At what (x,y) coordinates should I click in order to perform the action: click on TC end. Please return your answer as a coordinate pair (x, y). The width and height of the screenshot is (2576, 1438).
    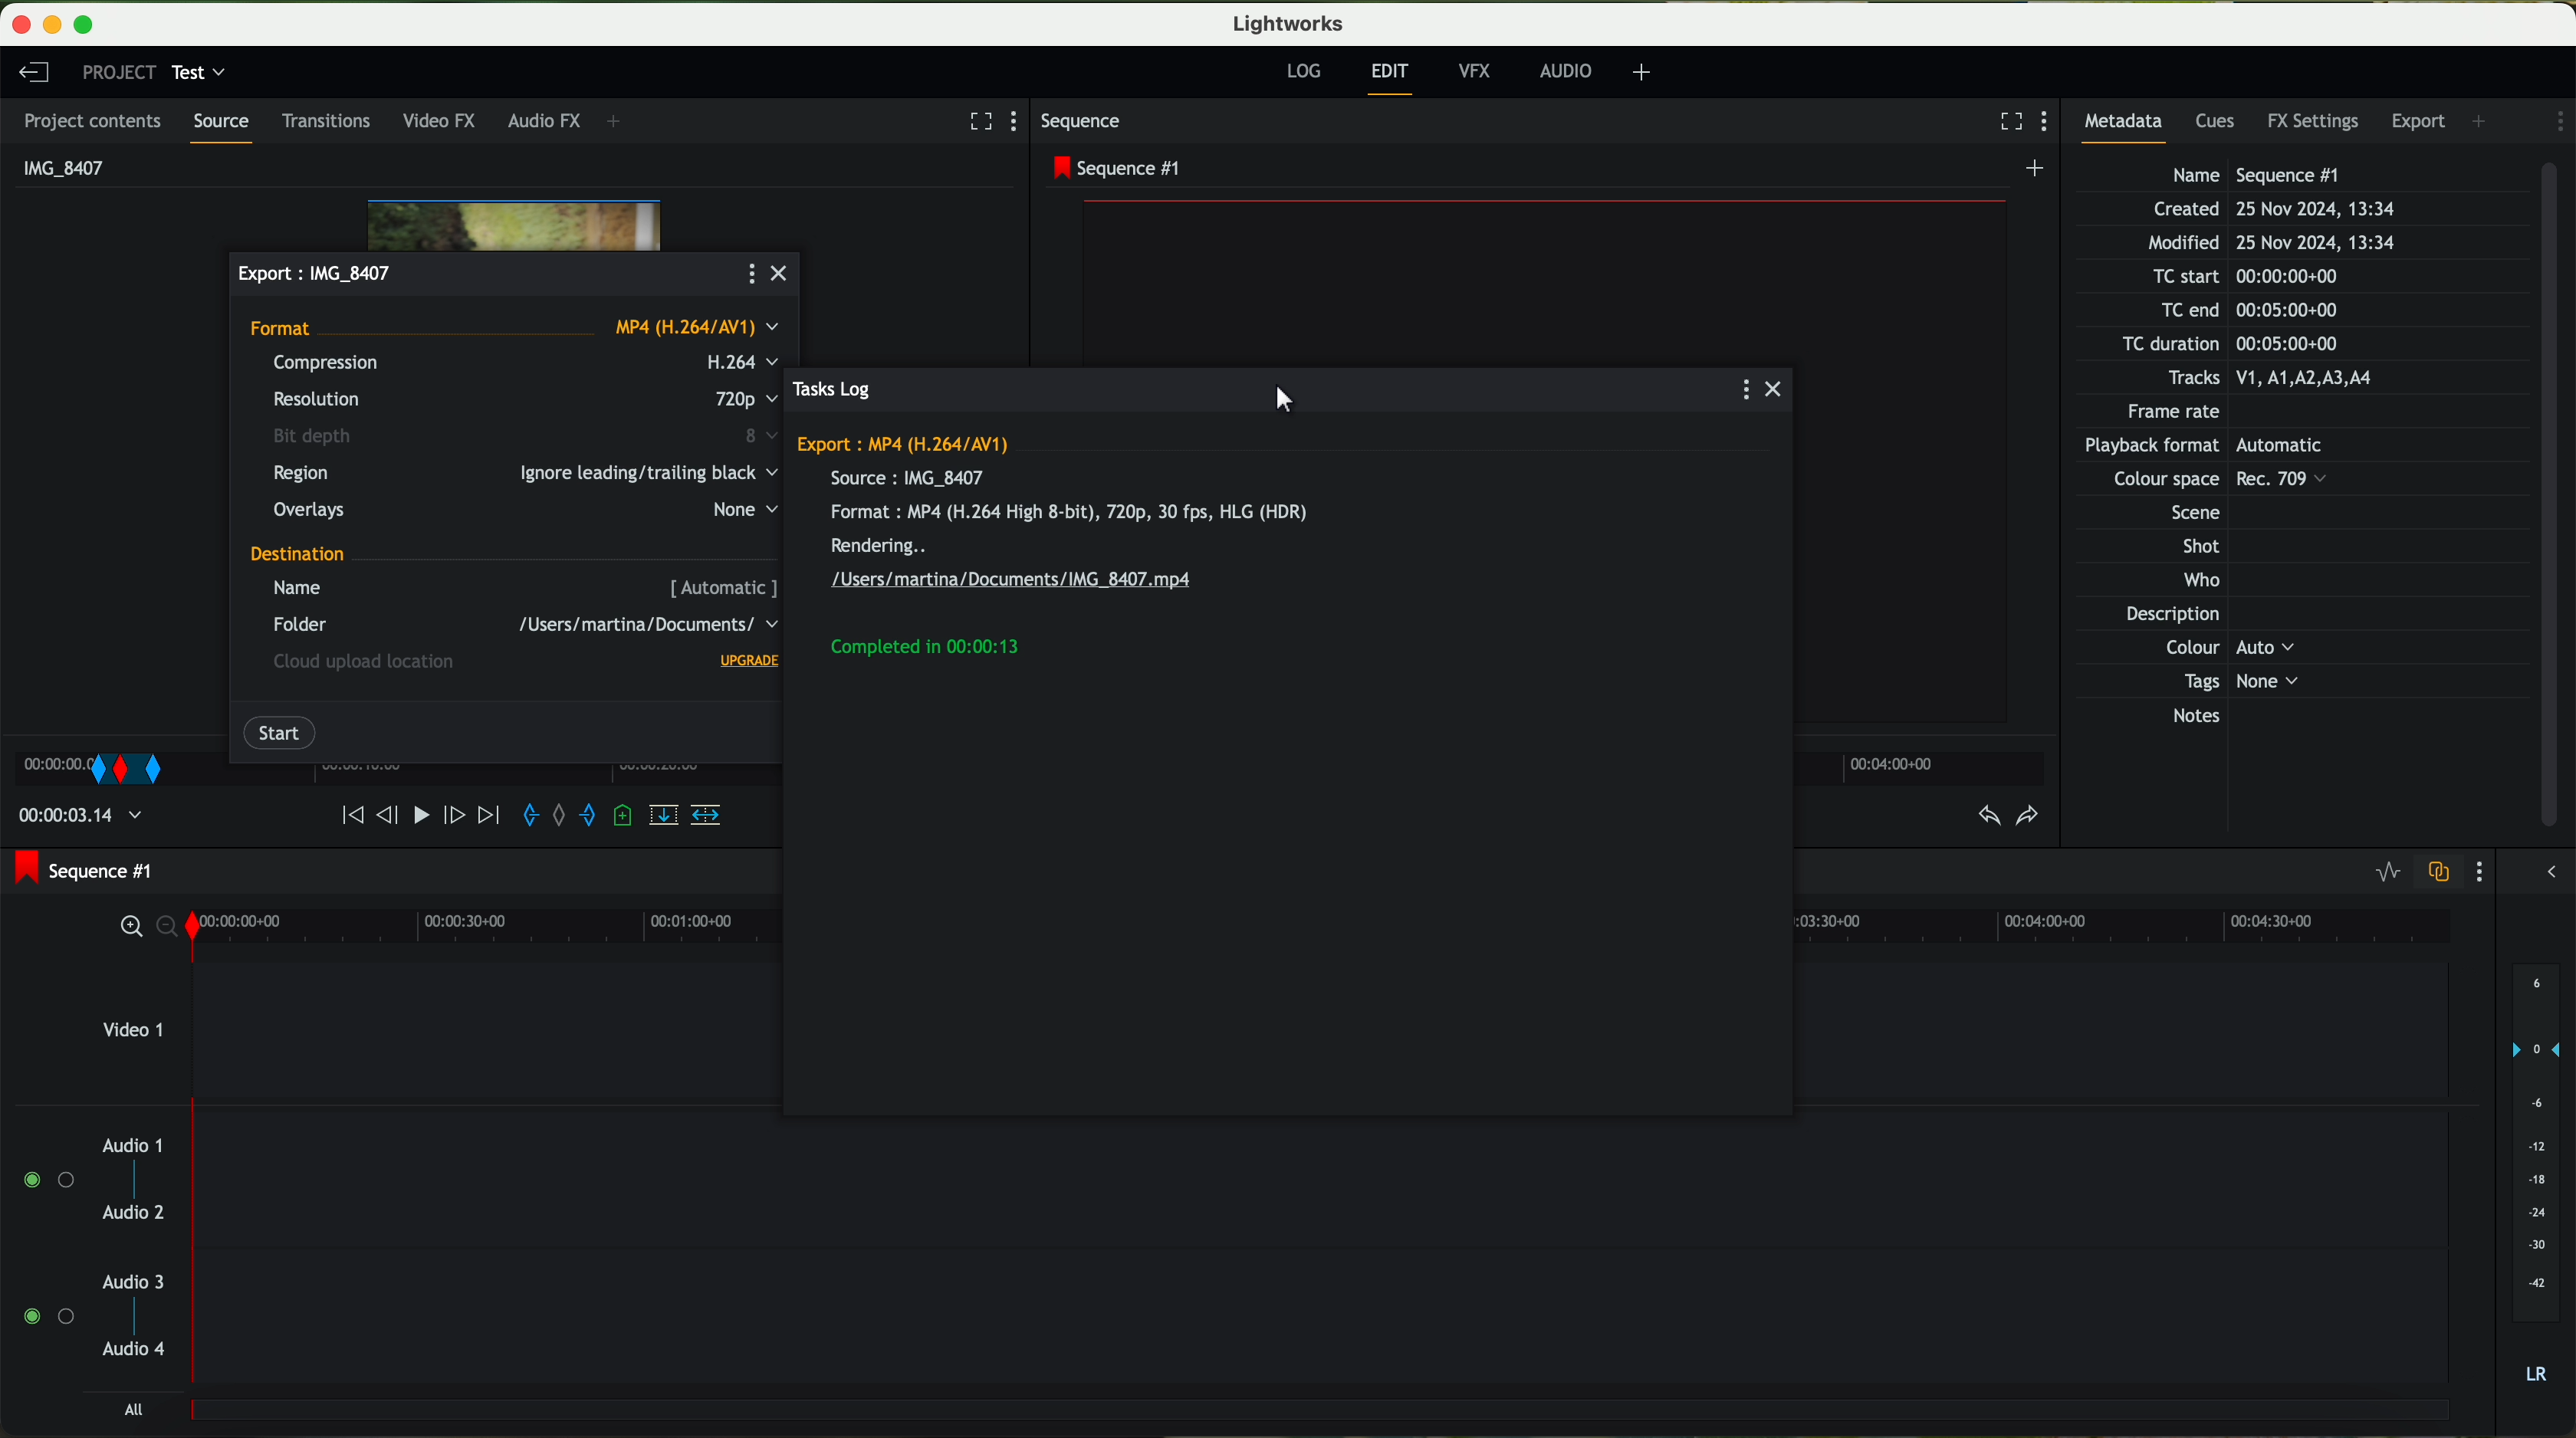
    Looking at the image, I should click on (2276, 311).